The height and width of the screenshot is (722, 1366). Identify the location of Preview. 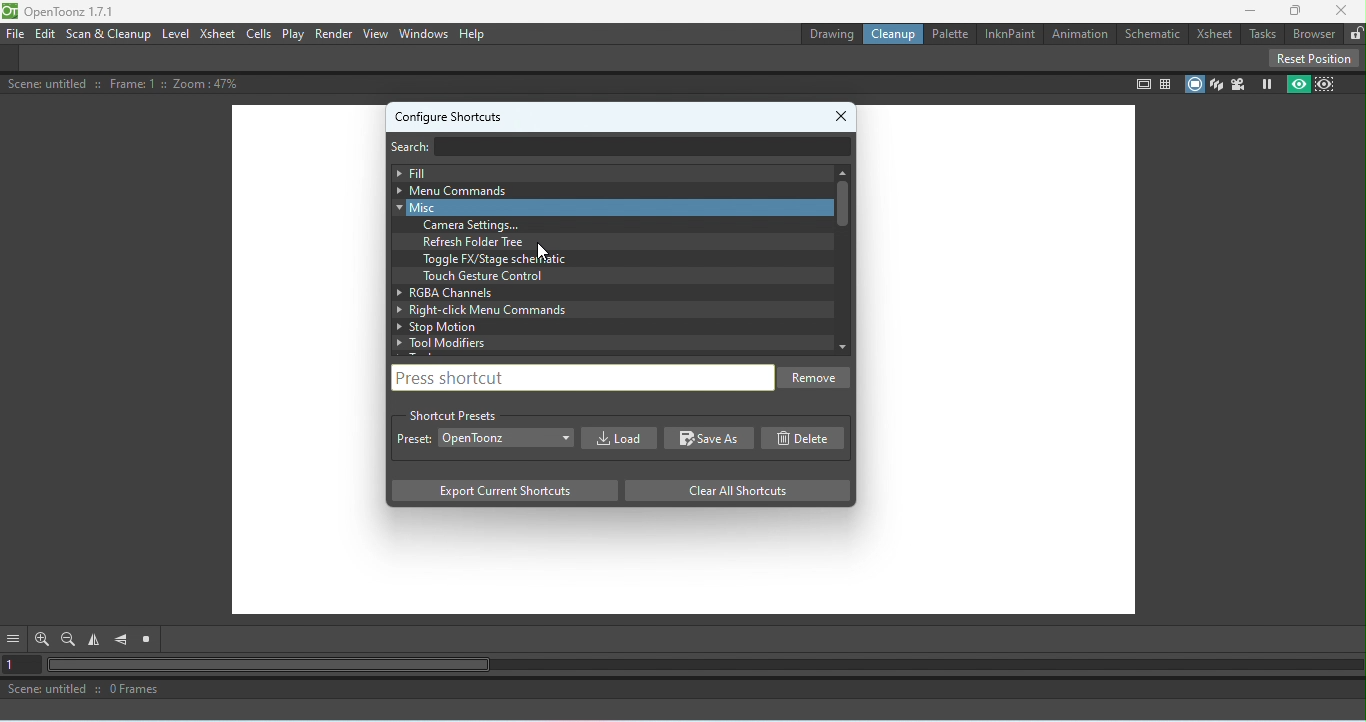
(1296, 85).